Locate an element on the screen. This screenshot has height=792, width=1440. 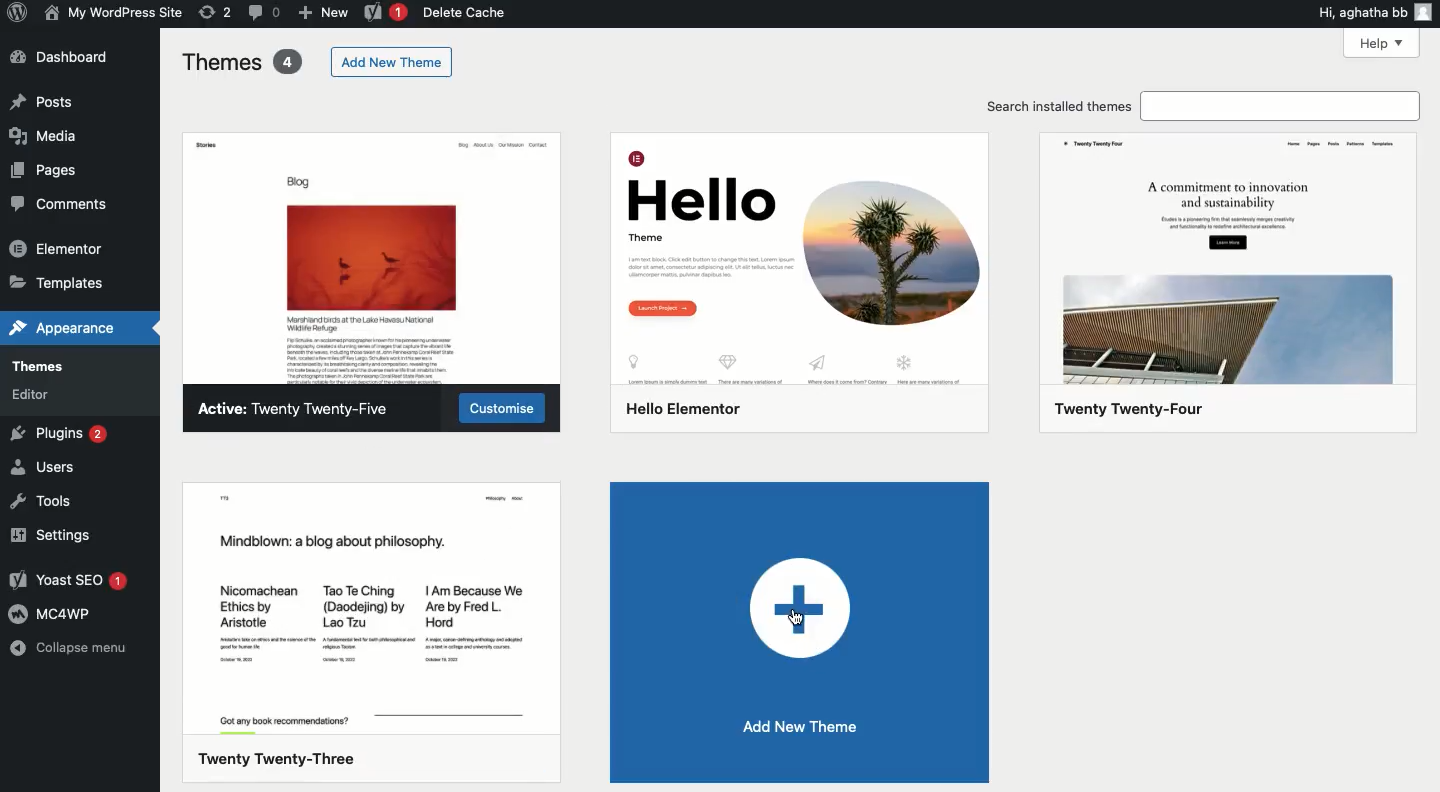
Media is located at coordinates (49, 133).